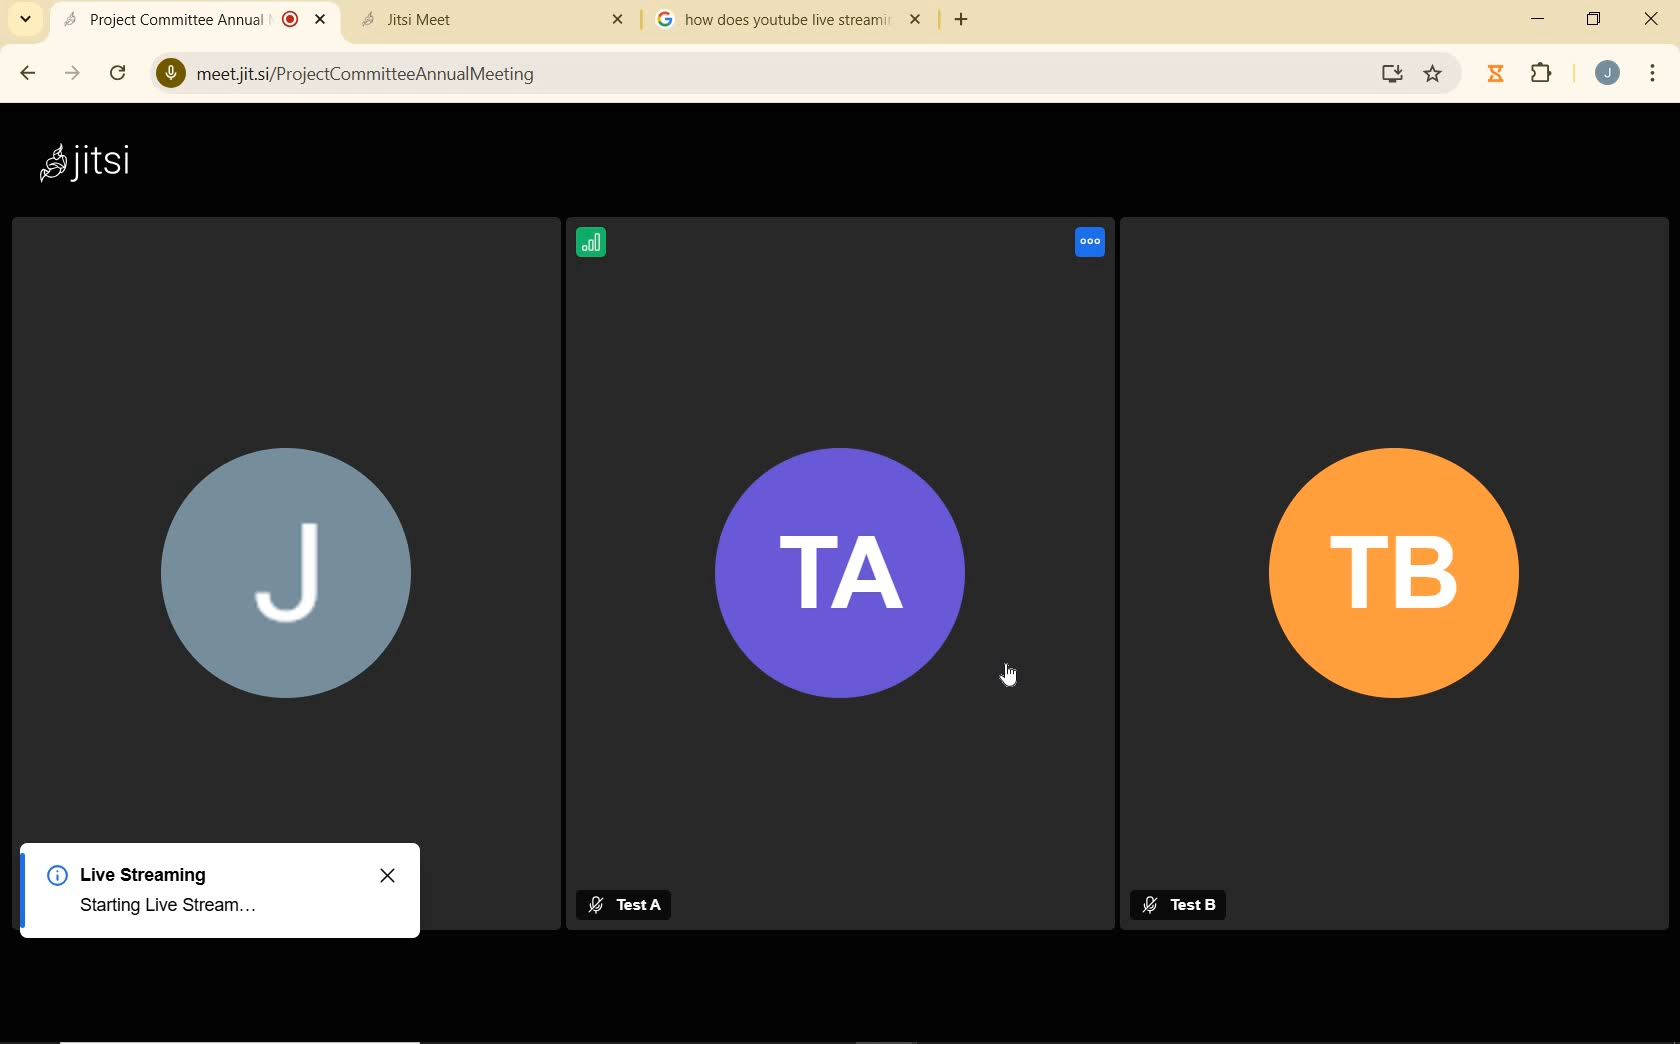  I want to click on TA, so click(828, 575).